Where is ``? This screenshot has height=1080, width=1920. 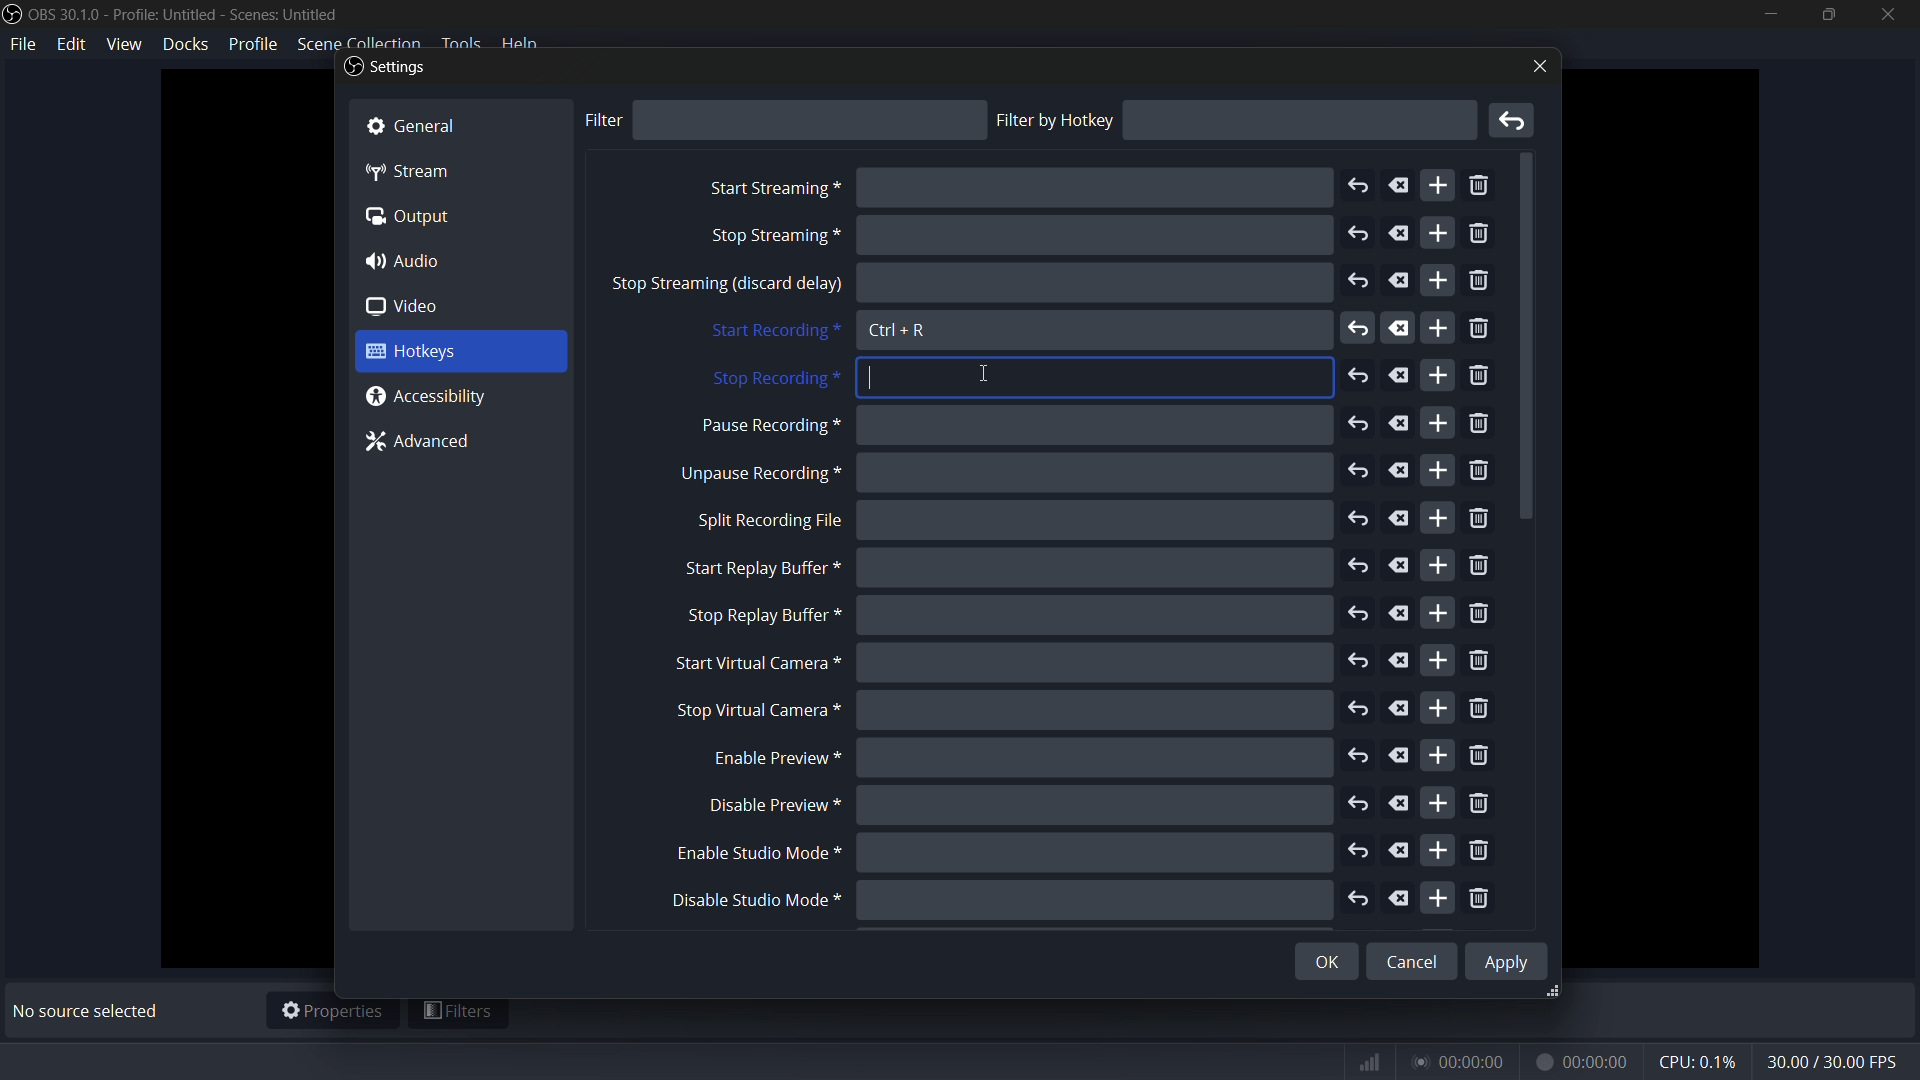
 is located at coordinates (1399, 234).